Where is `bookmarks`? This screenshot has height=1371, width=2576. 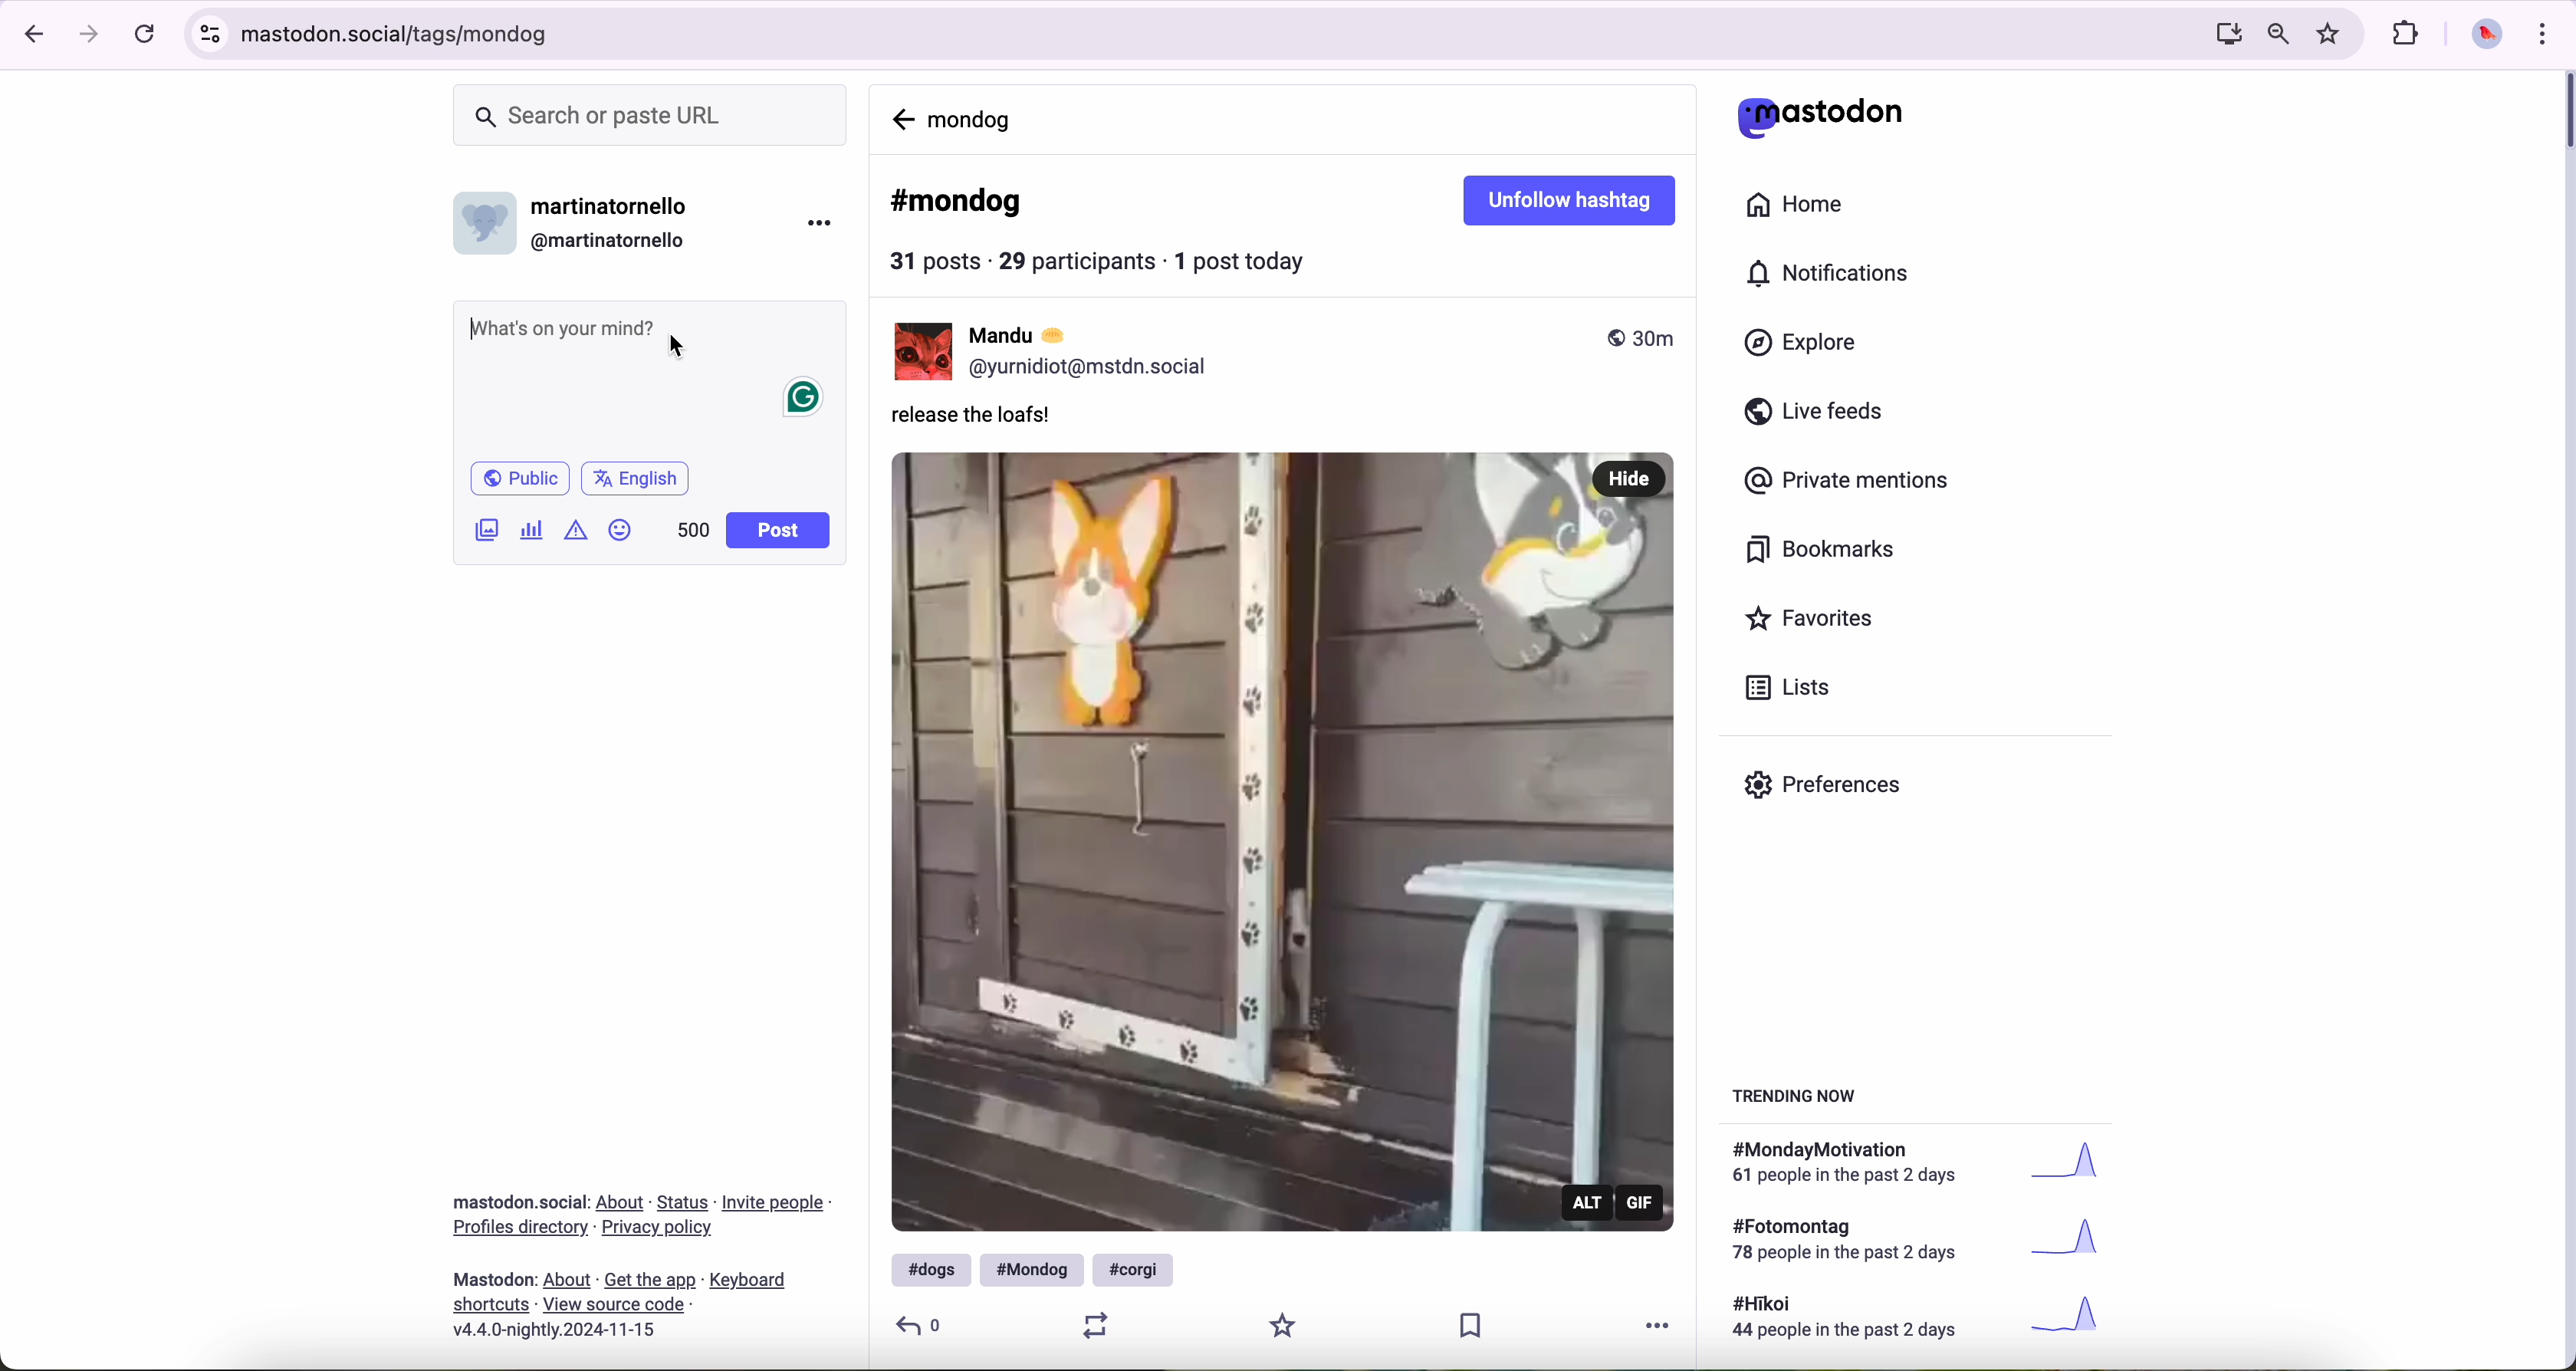 bookmarks is located at coordinates (1822, 550).